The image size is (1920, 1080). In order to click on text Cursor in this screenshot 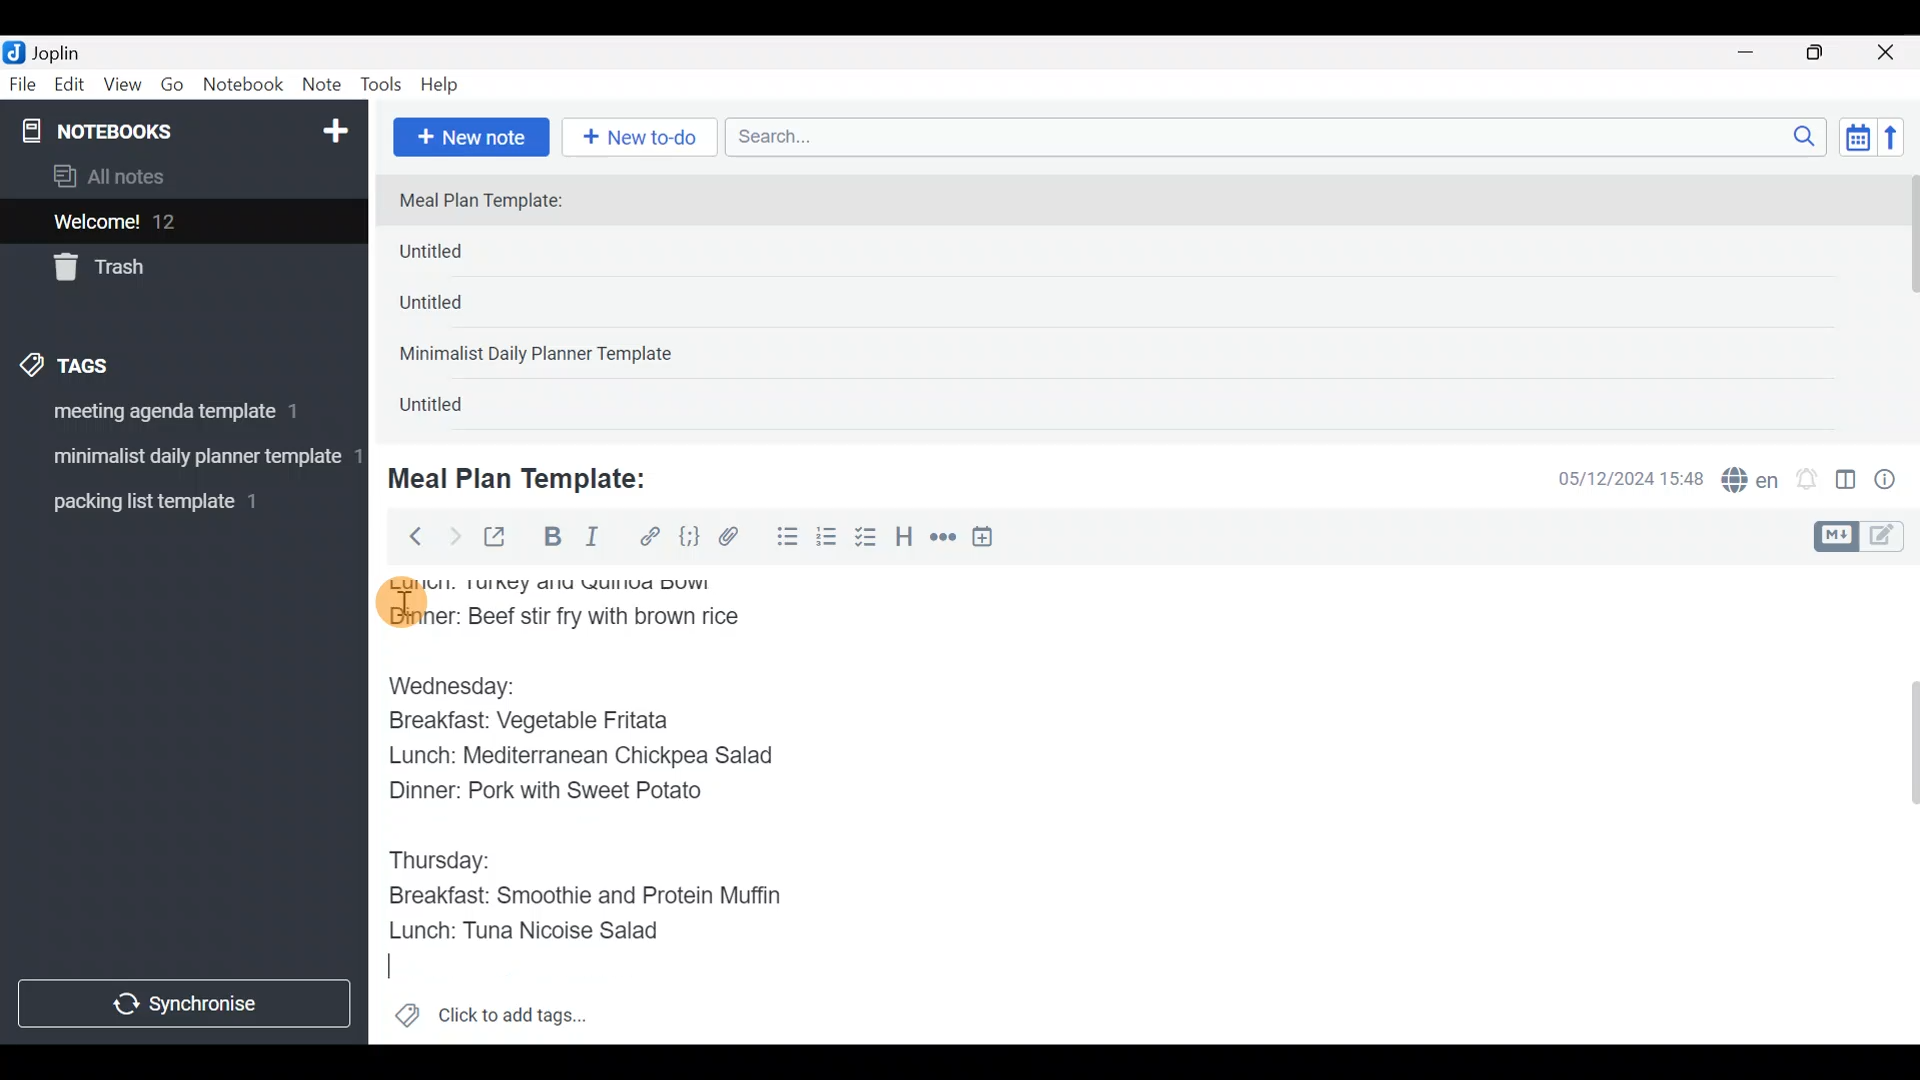, I will do `click(404, 964)`.